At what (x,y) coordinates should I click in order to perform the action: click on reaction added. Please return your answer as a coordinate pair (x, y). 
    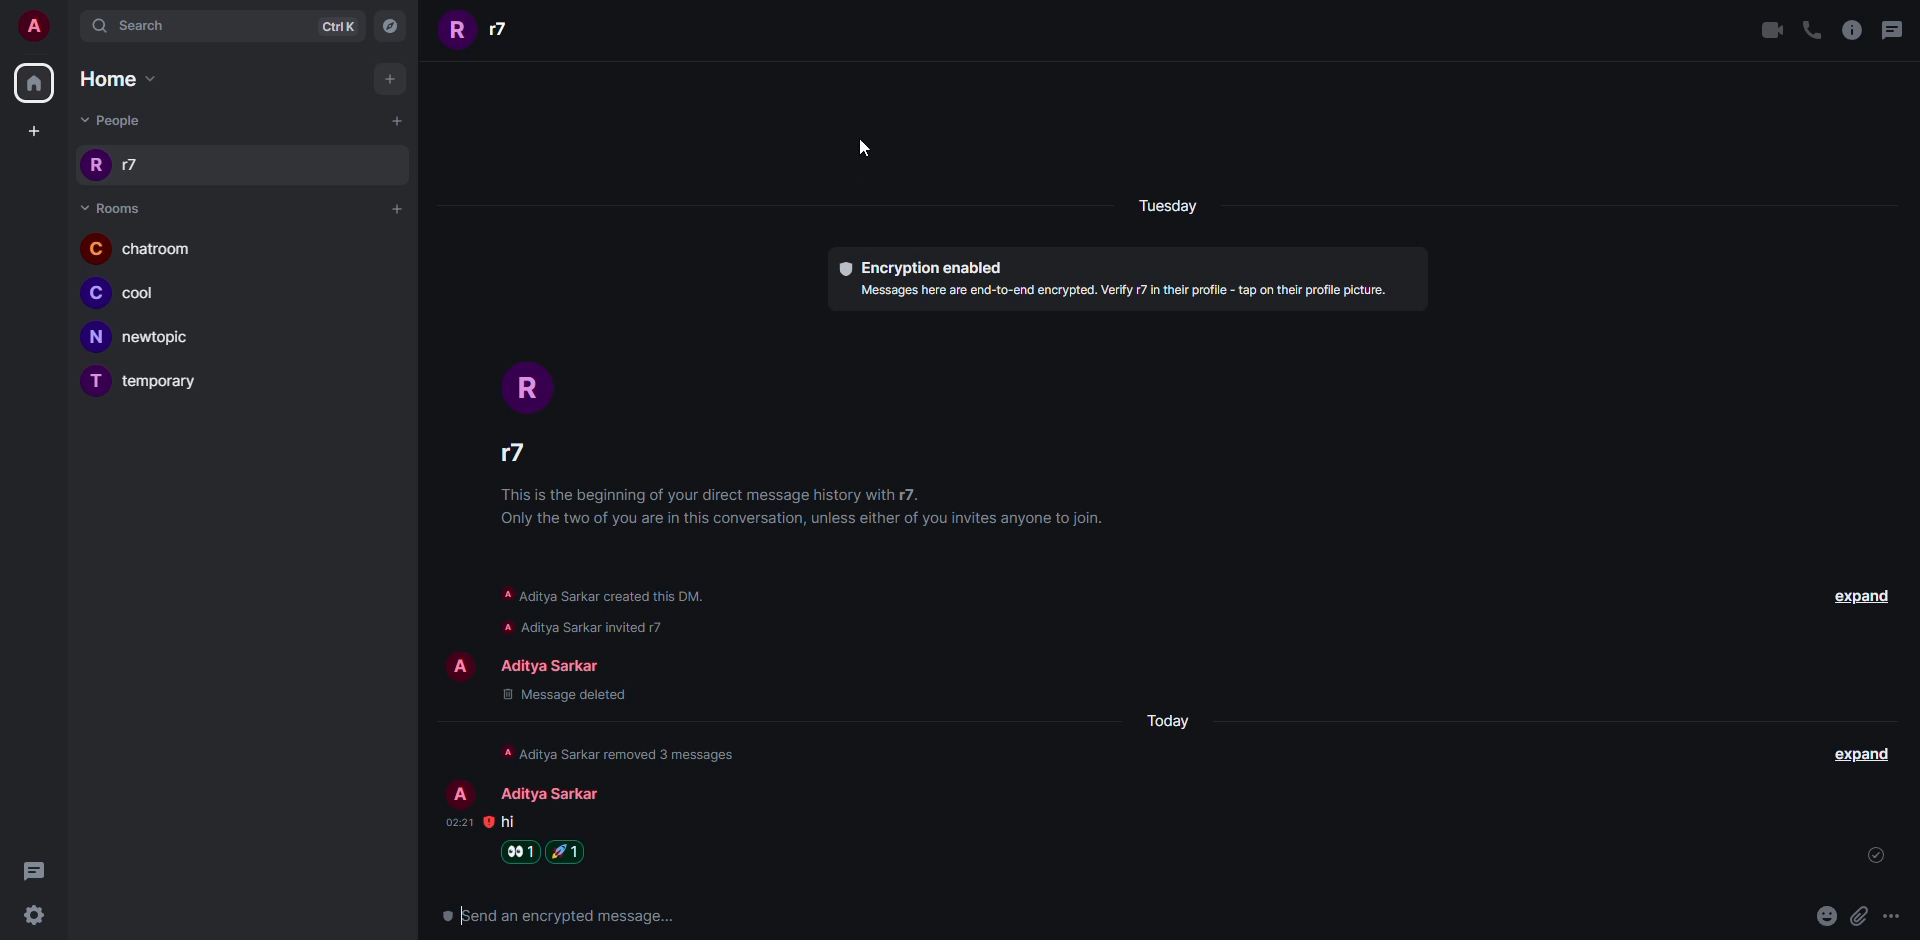
    Looking at the image, I should click on (523, 851).